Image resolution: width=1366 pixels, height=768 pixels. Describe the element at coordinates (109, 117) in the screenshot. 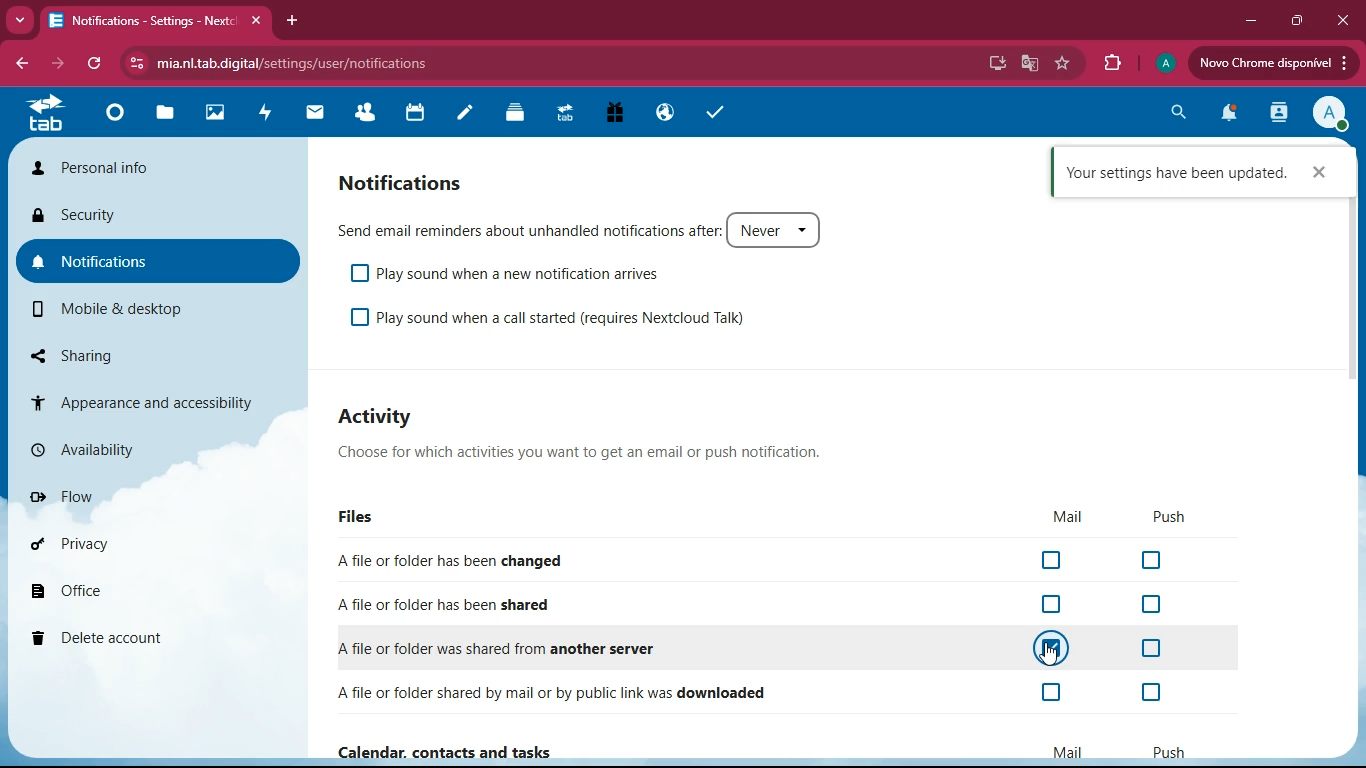

I see `home` at that location.